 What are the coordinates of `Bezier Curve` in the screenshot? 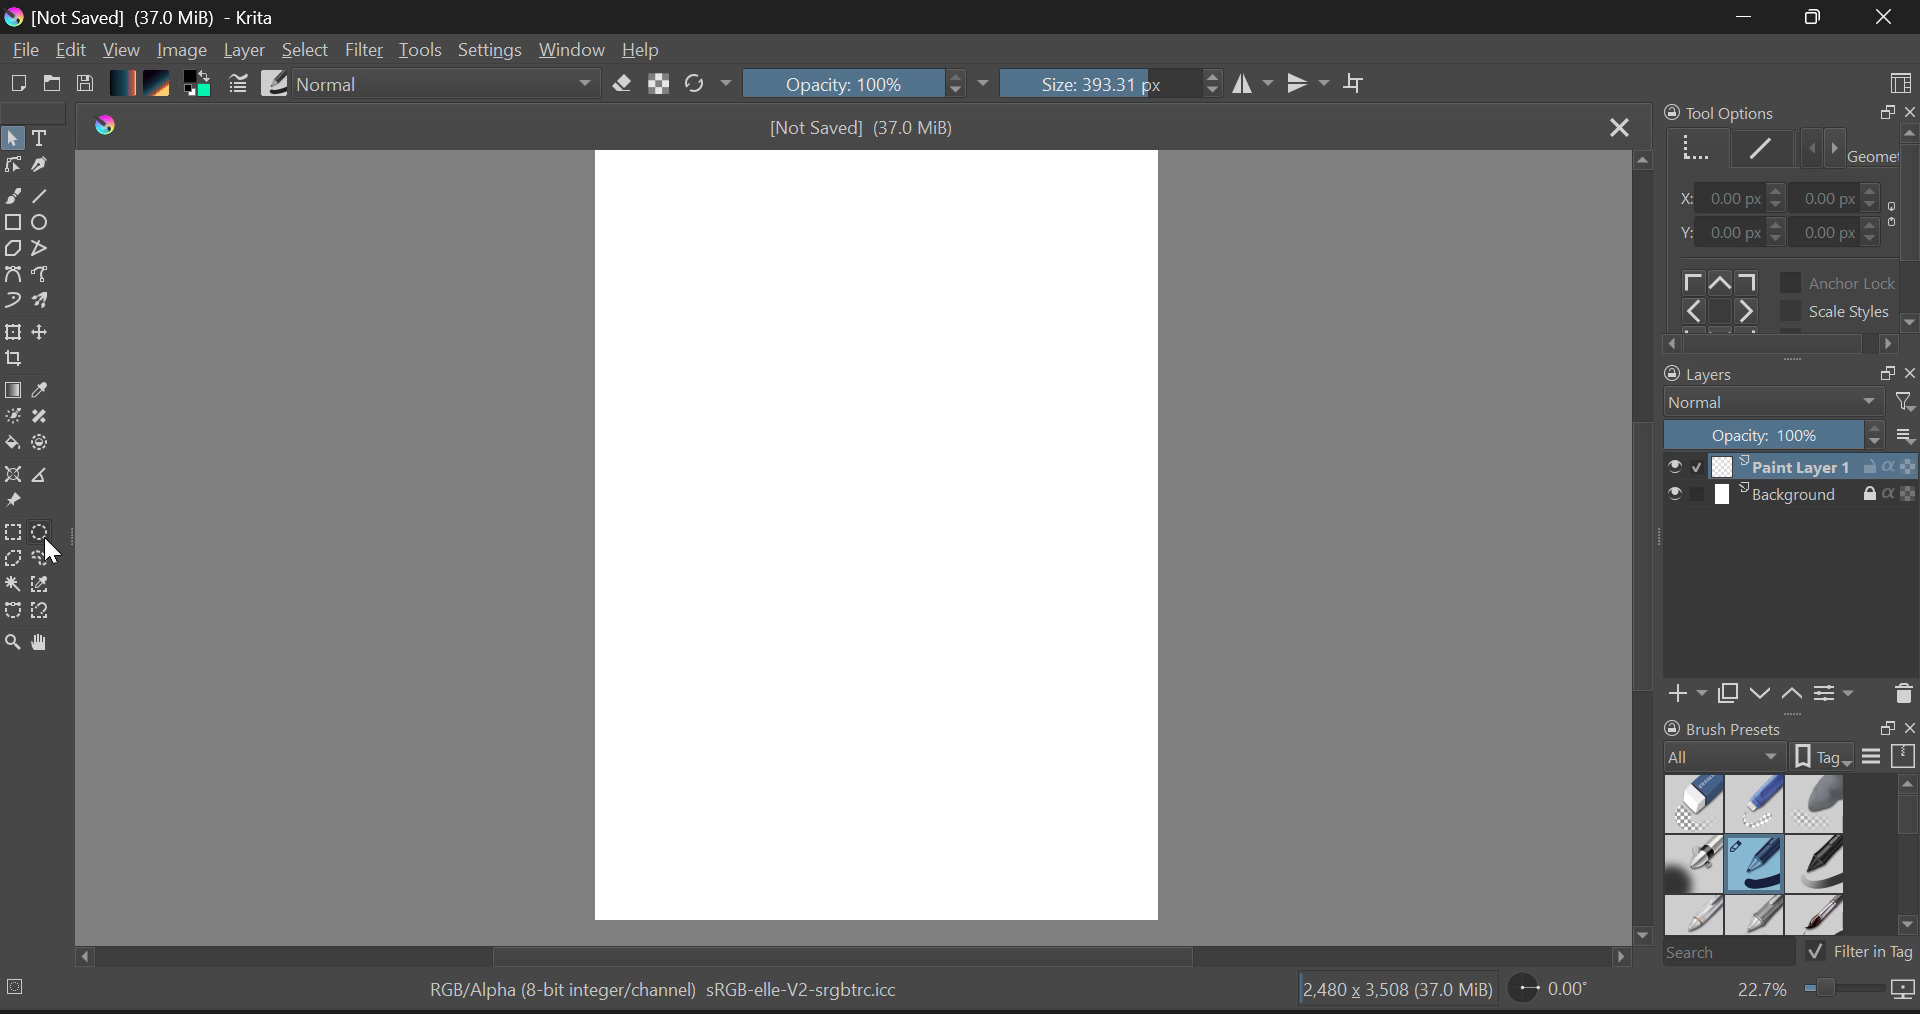 It's located at (14, 275).